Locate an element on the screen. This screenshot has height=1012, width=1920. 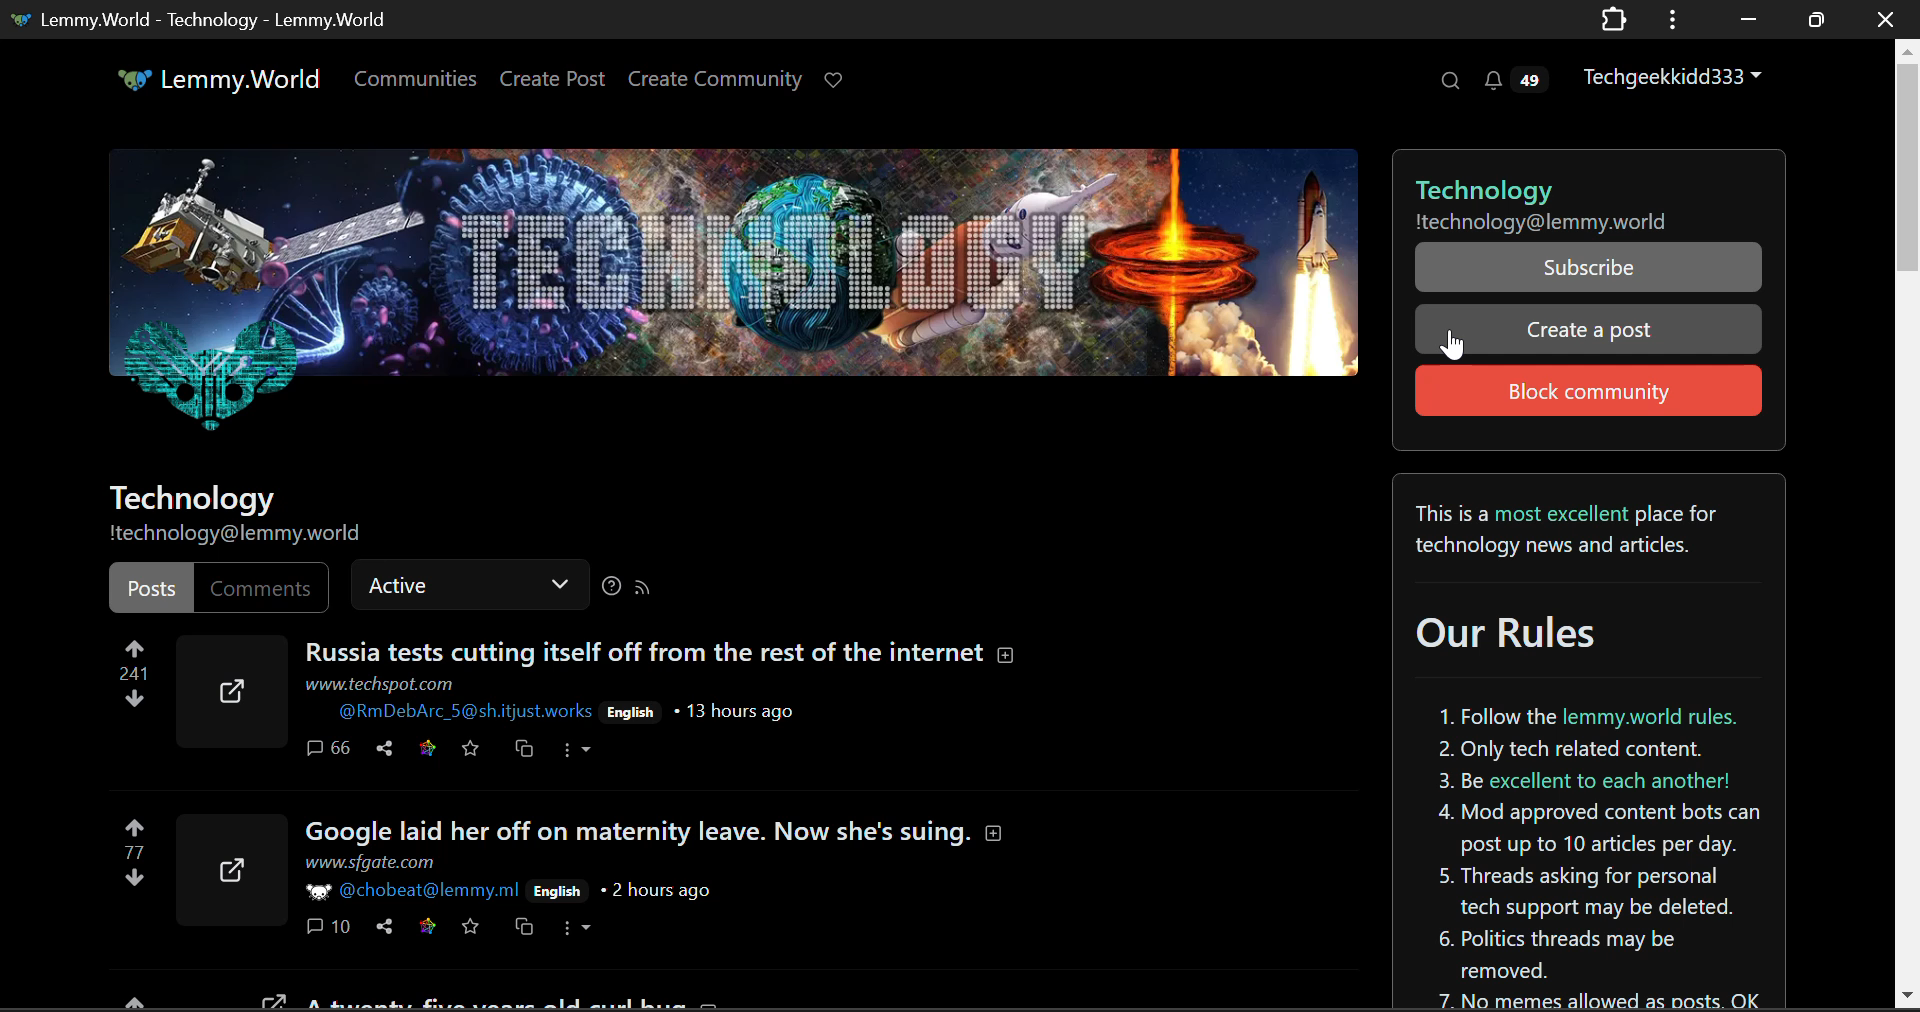
Save Link is located at coordinates (425, 748).